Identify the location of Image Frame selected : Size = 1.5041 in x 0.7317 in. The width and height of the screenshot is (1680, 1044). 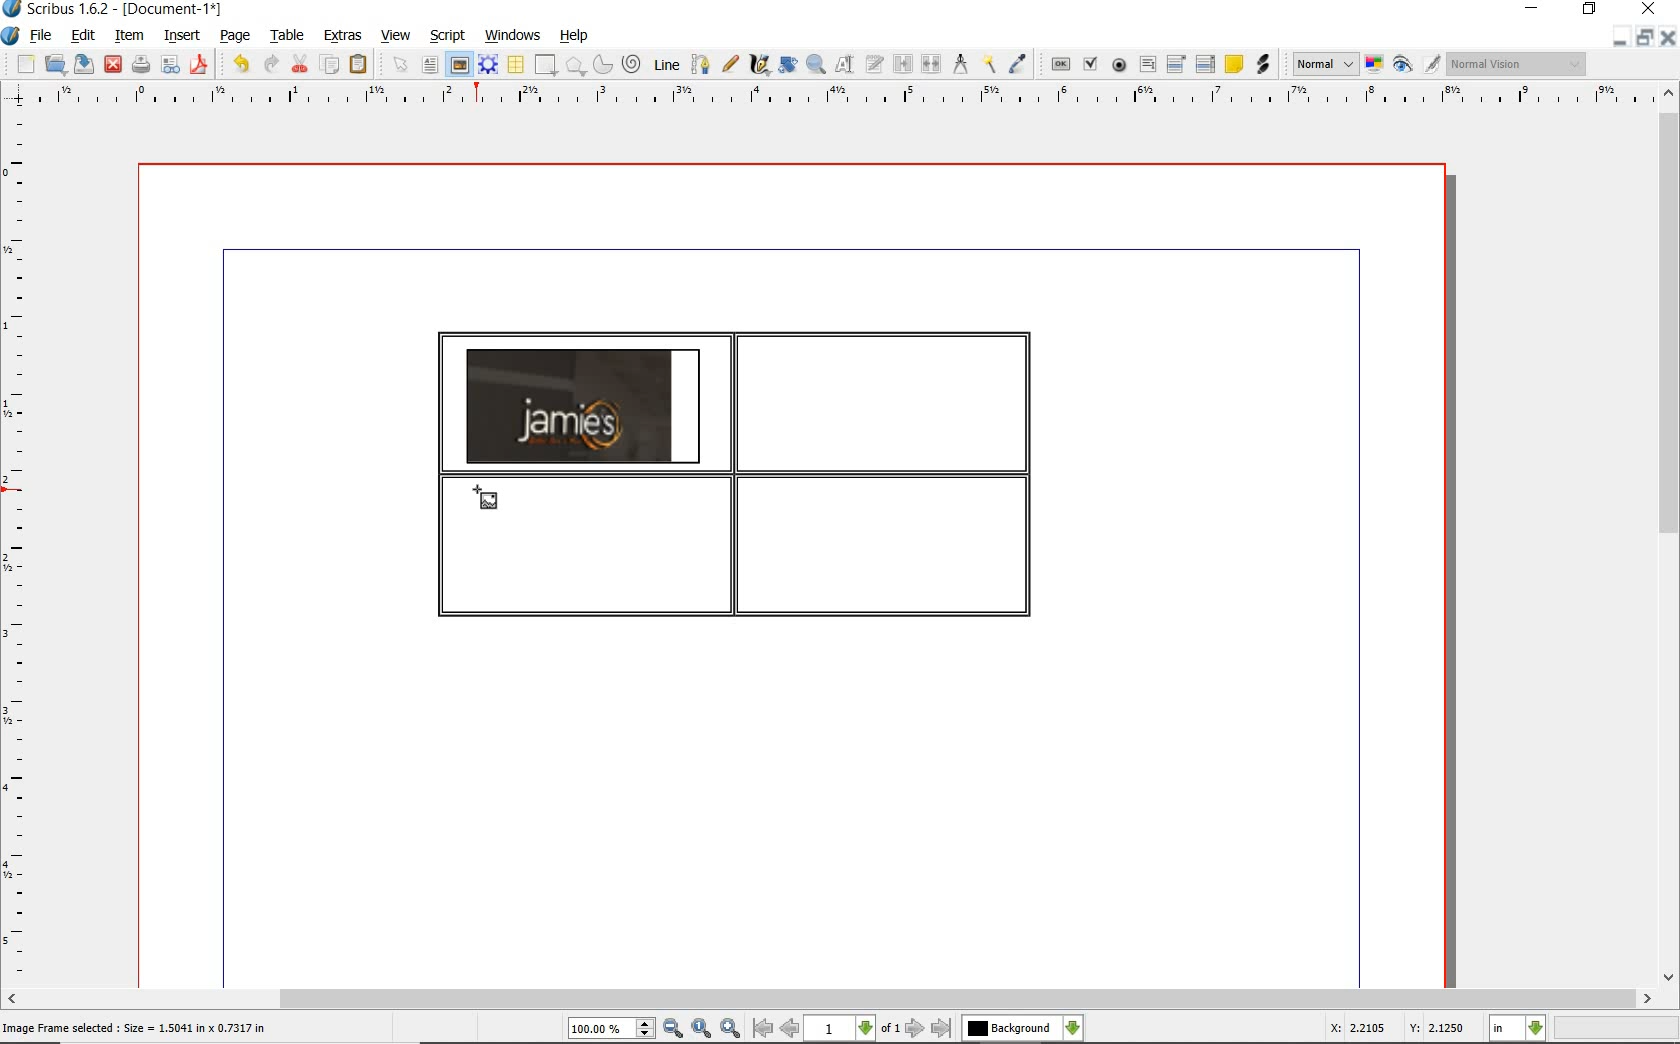
(135, 1026).